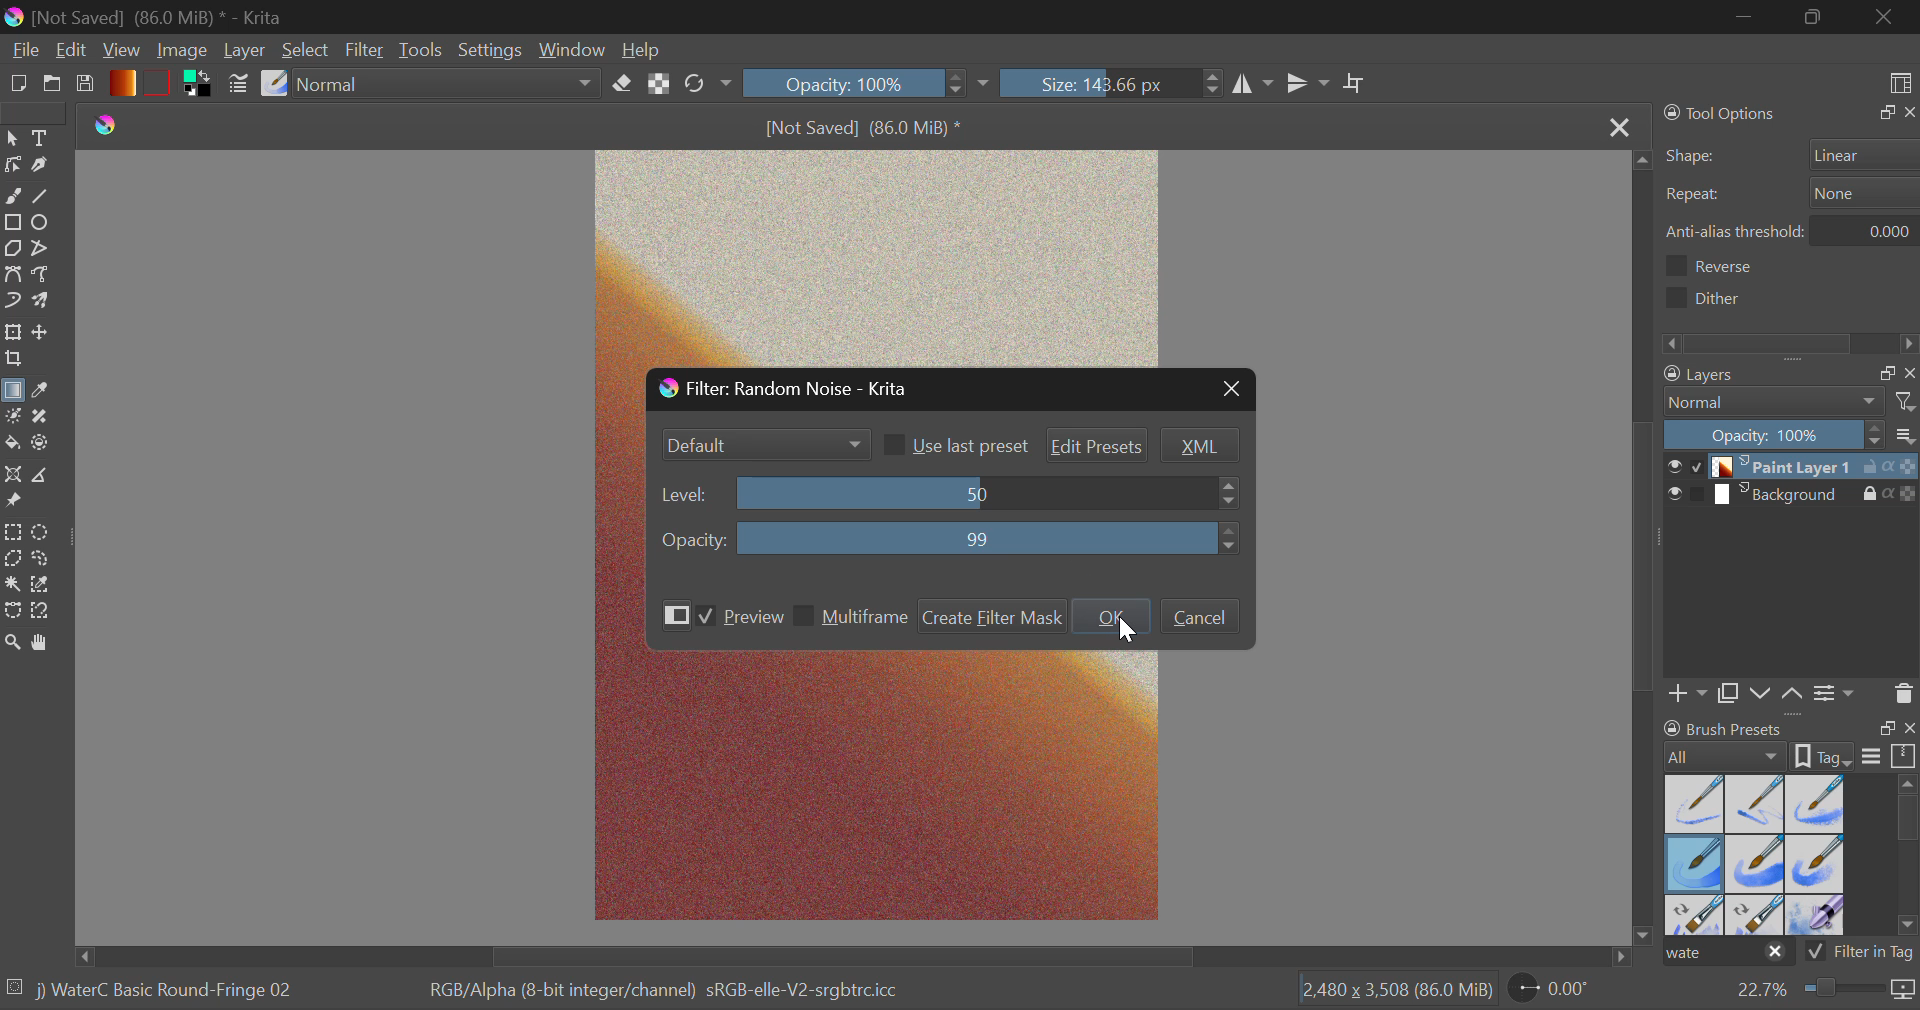 Image resolution: width=1920 pixels, height=1010 pixels. Describe the element at coordinates (1793, 695) in the screenshot. I see `move up` at that location.